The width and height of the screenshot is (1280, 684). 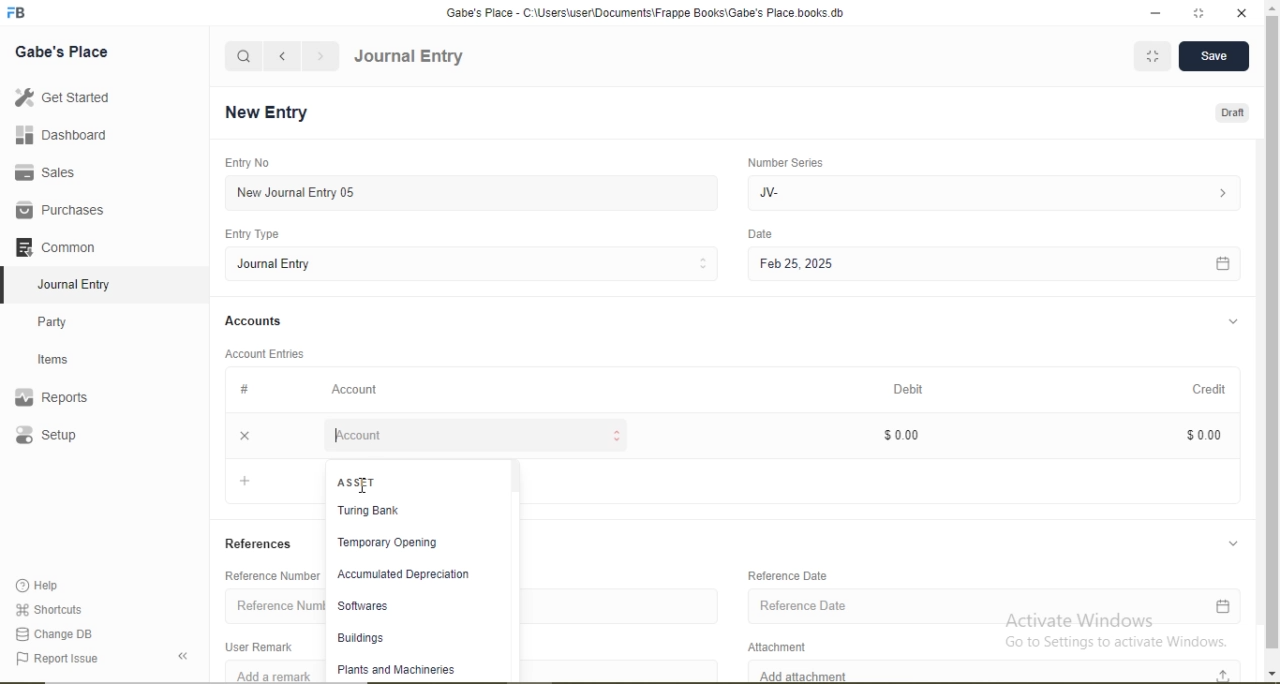 What do you see at coordinates (186, 656) in the screenshot?
I see `collapse sidebar` at bounding box center [186, 656].